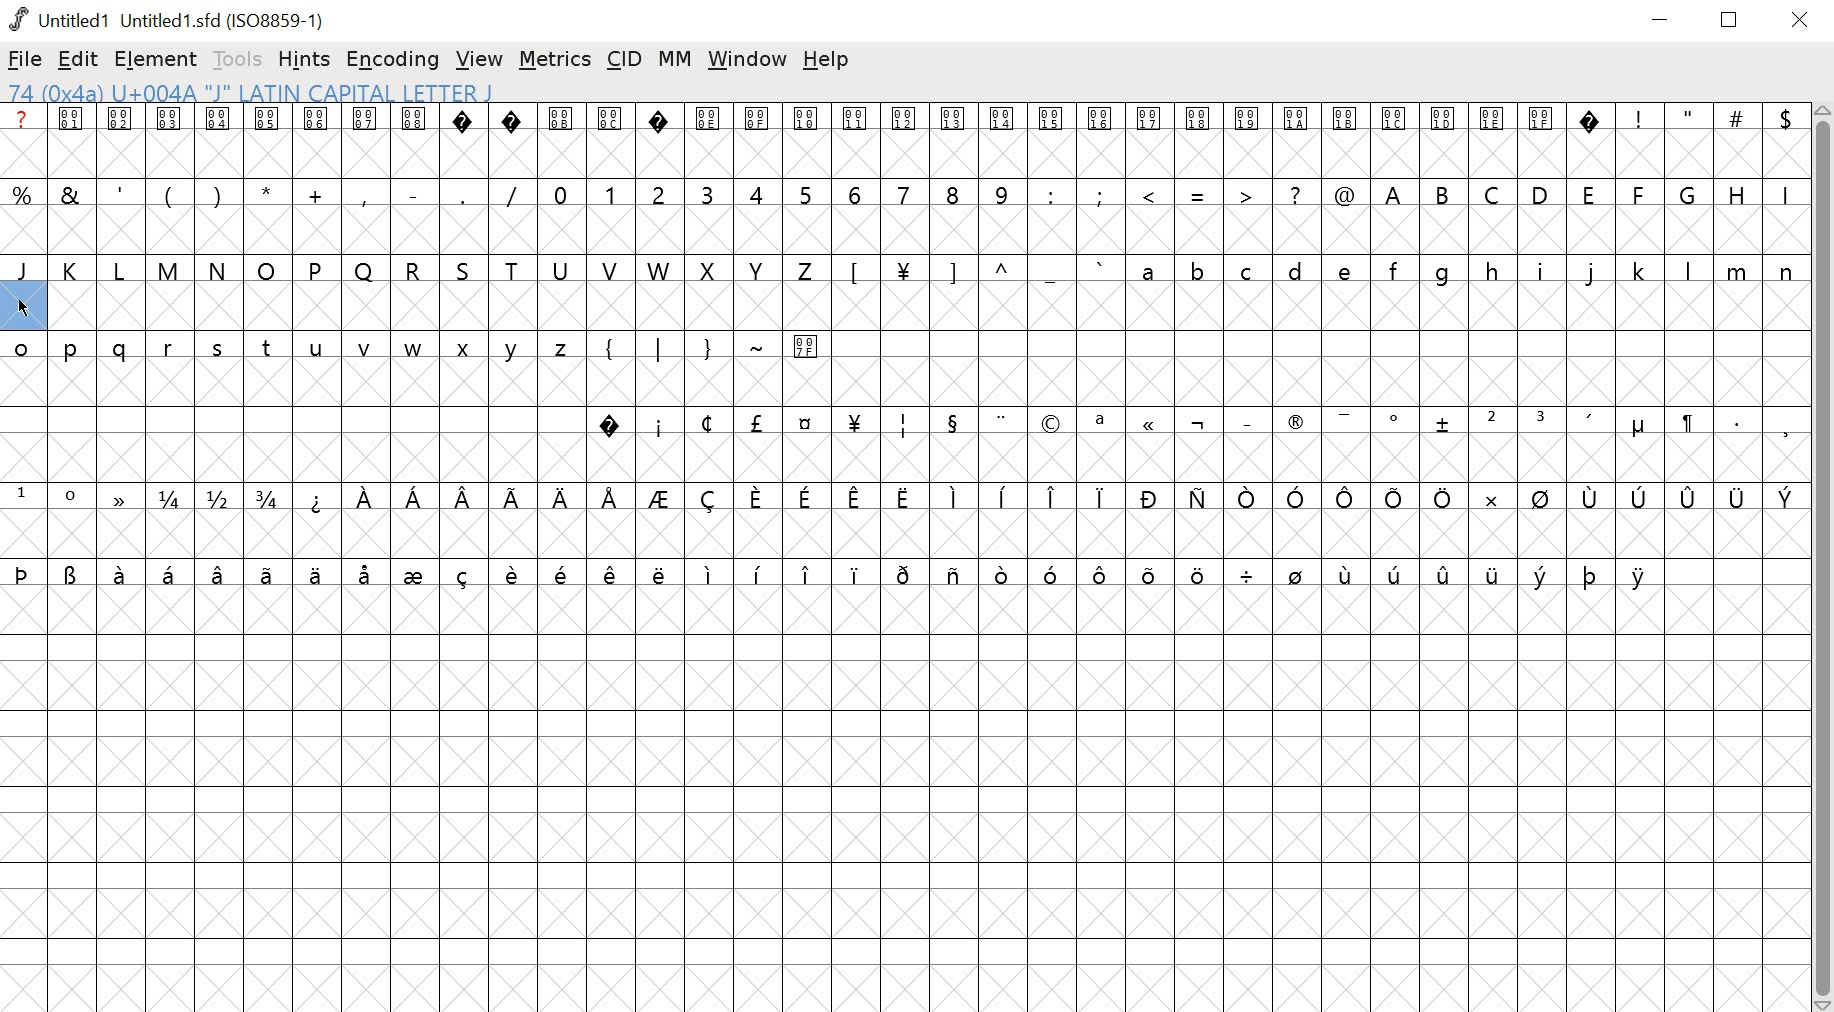  What do you see at coordinates (1194, 197) in the screenshot?
I see `special characters` at bounding box center [1194, 197].